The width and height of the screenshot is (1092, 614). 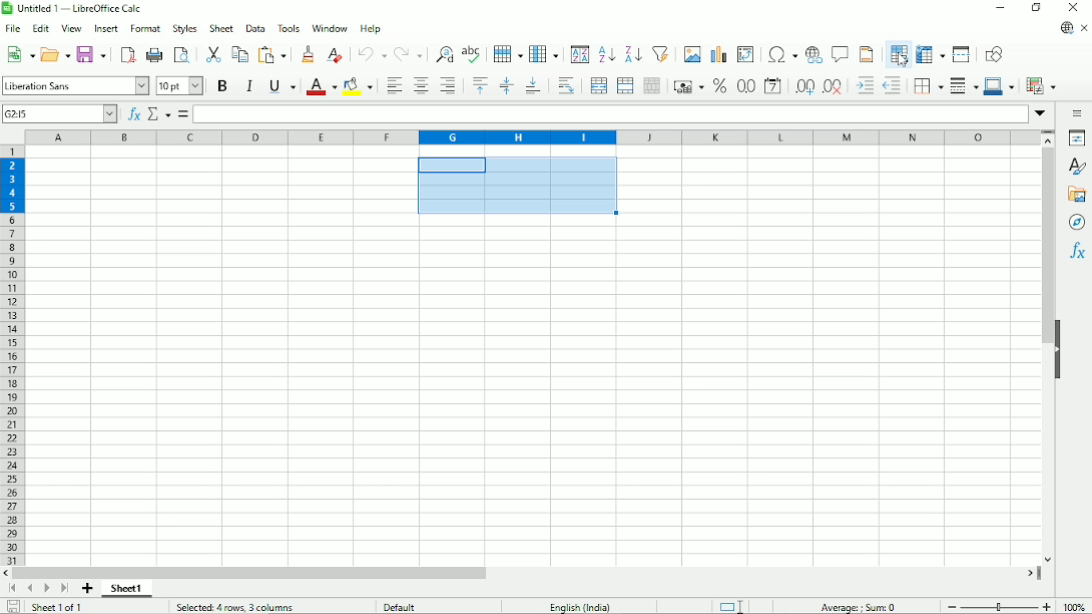 What do you see at coordinates (133, 114) in the screenshot?
I see `Function wizard` at bounding box center [133, 114].